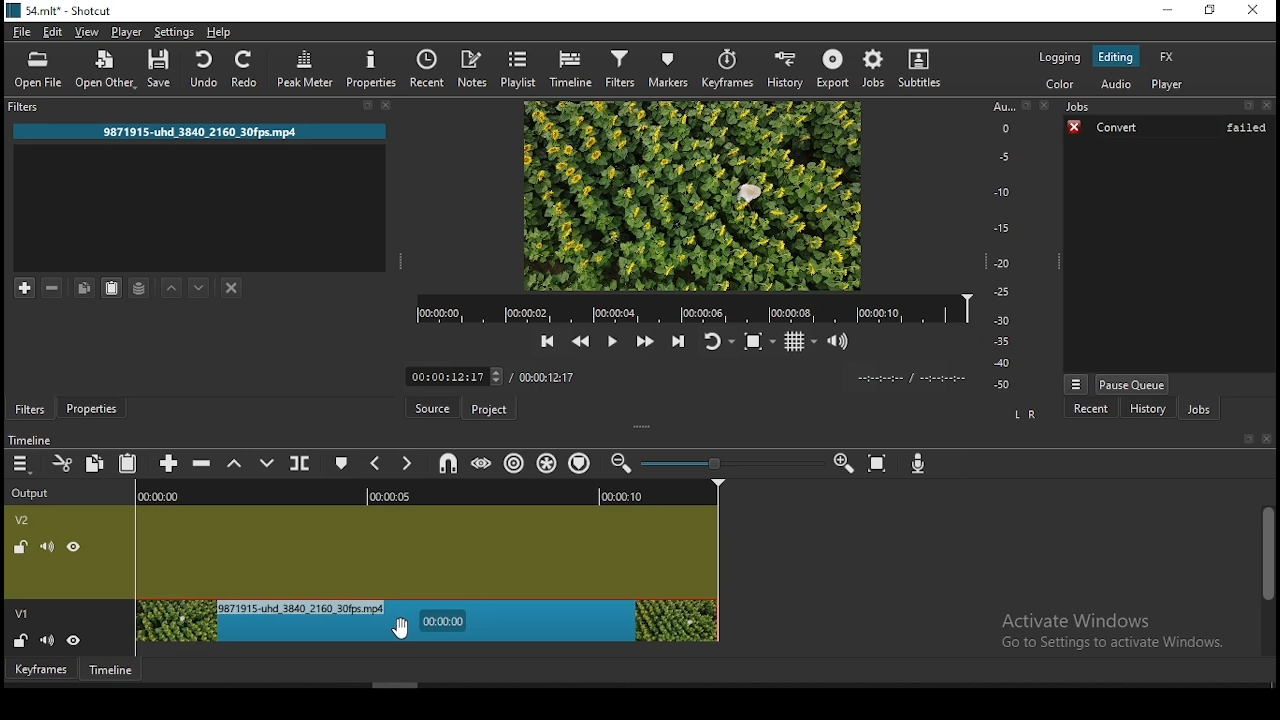  Describe the element at coordinates (24, 287) in the screenshot. I see `add filter` at that location.